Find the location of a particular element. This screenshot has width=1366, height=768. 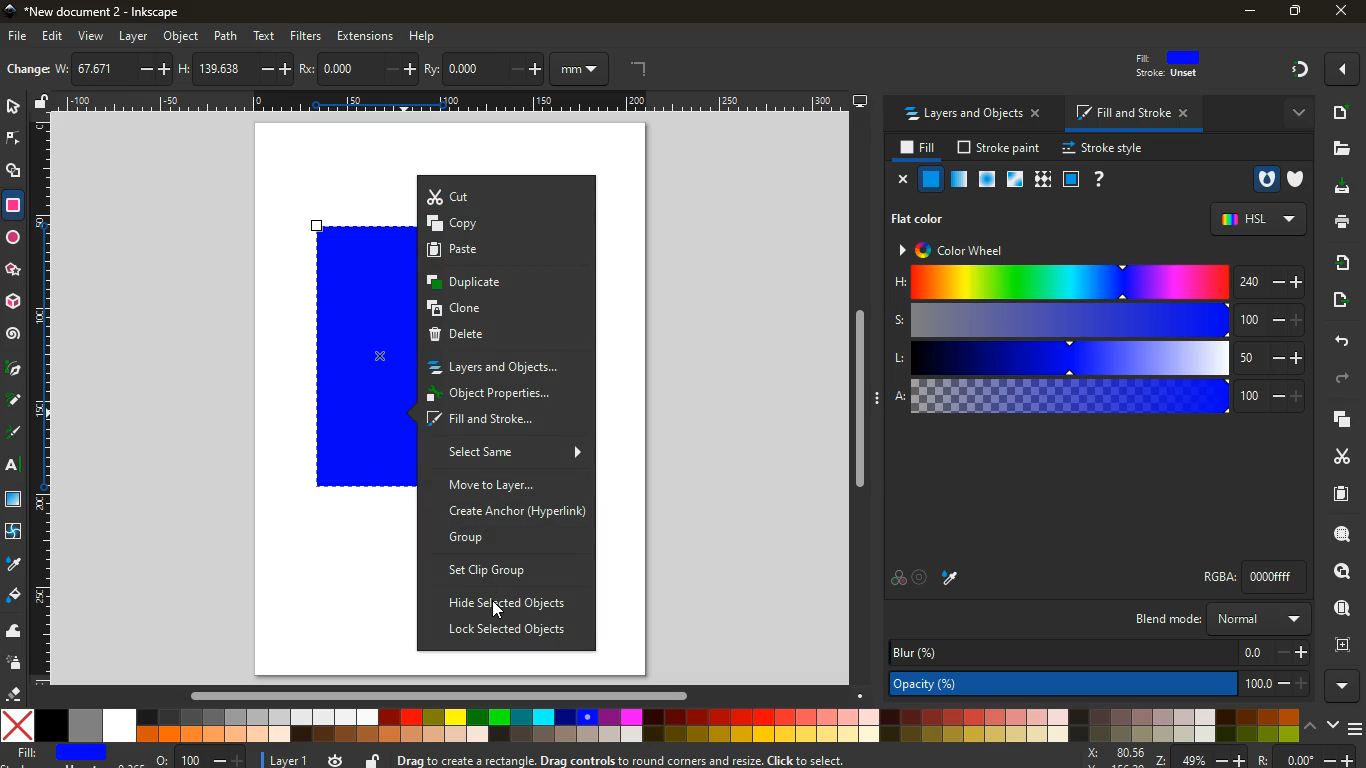

3d tool box is located at coordinates (13, 303).